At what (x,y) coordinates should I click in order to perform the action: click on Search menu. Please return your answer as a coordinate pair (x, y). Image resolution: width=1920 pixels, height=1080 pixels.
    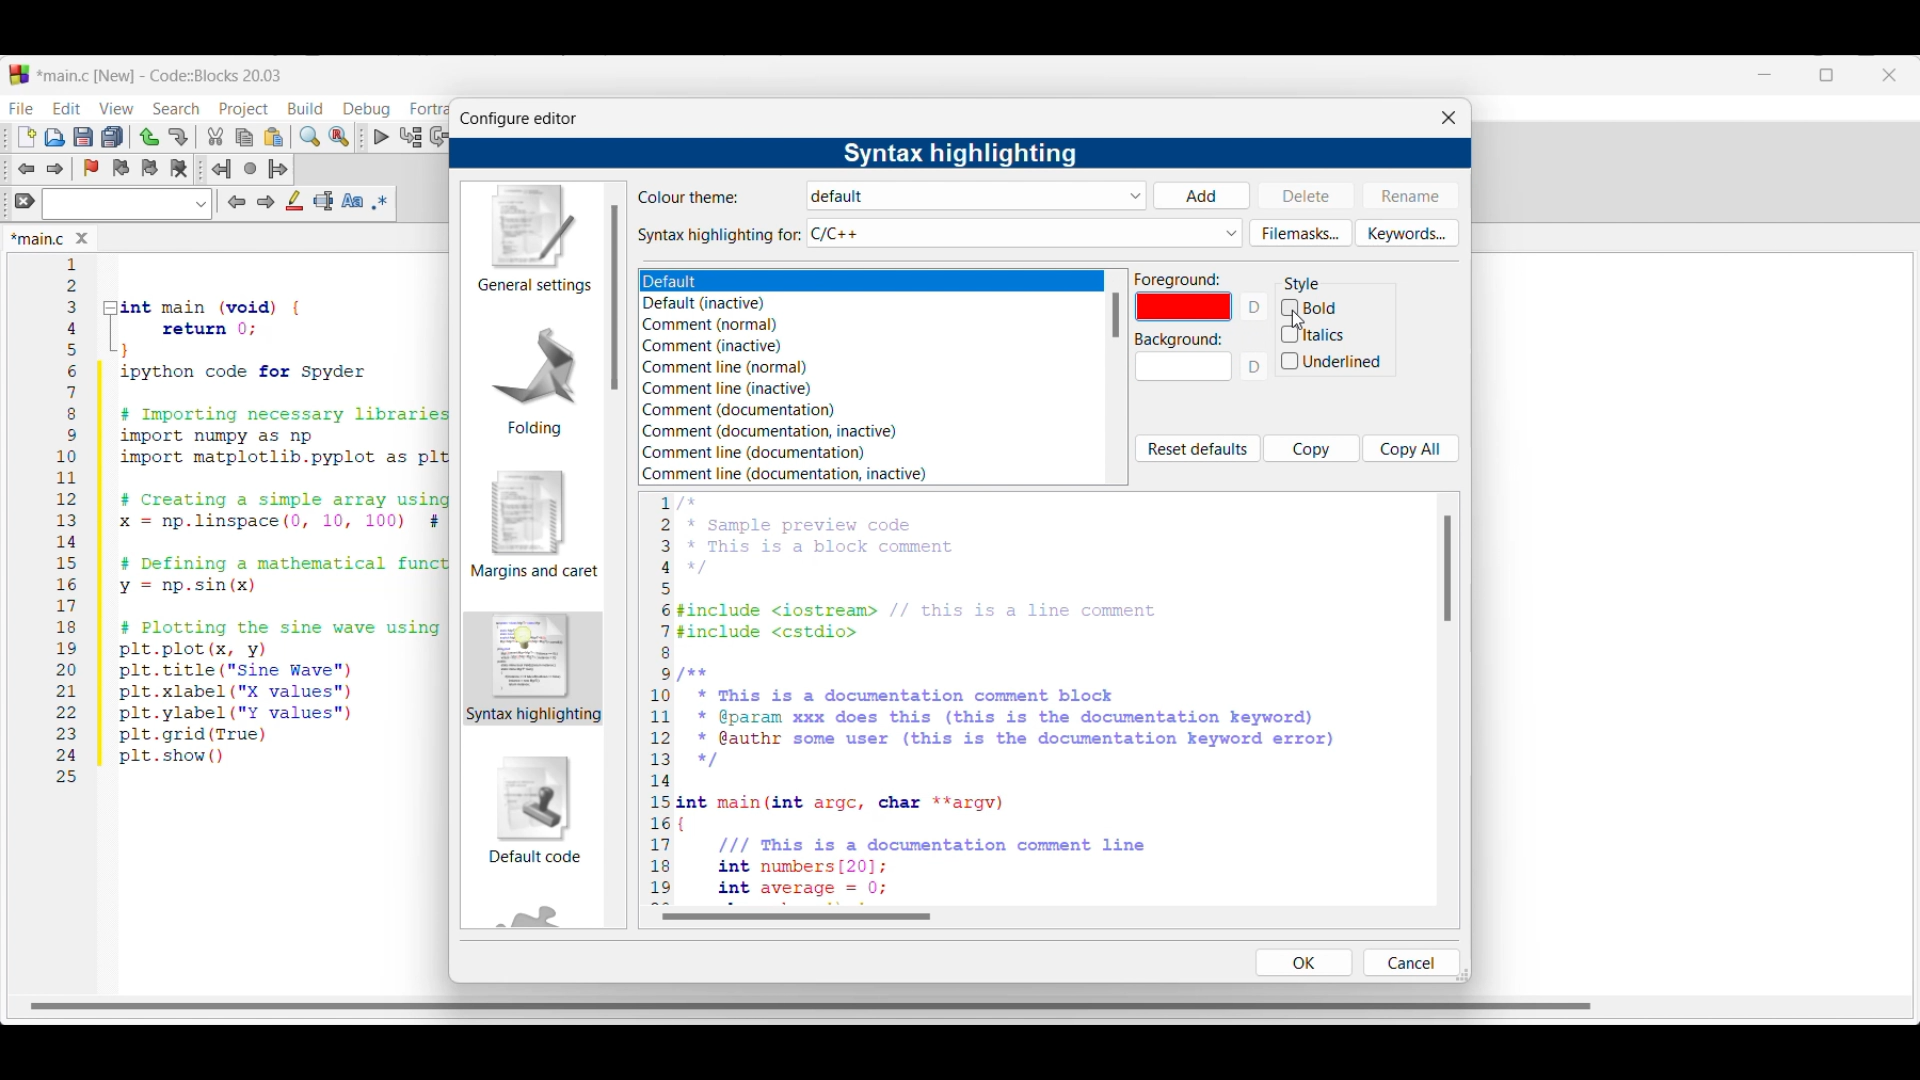
    Looking at the image, I should click on (176, 109).